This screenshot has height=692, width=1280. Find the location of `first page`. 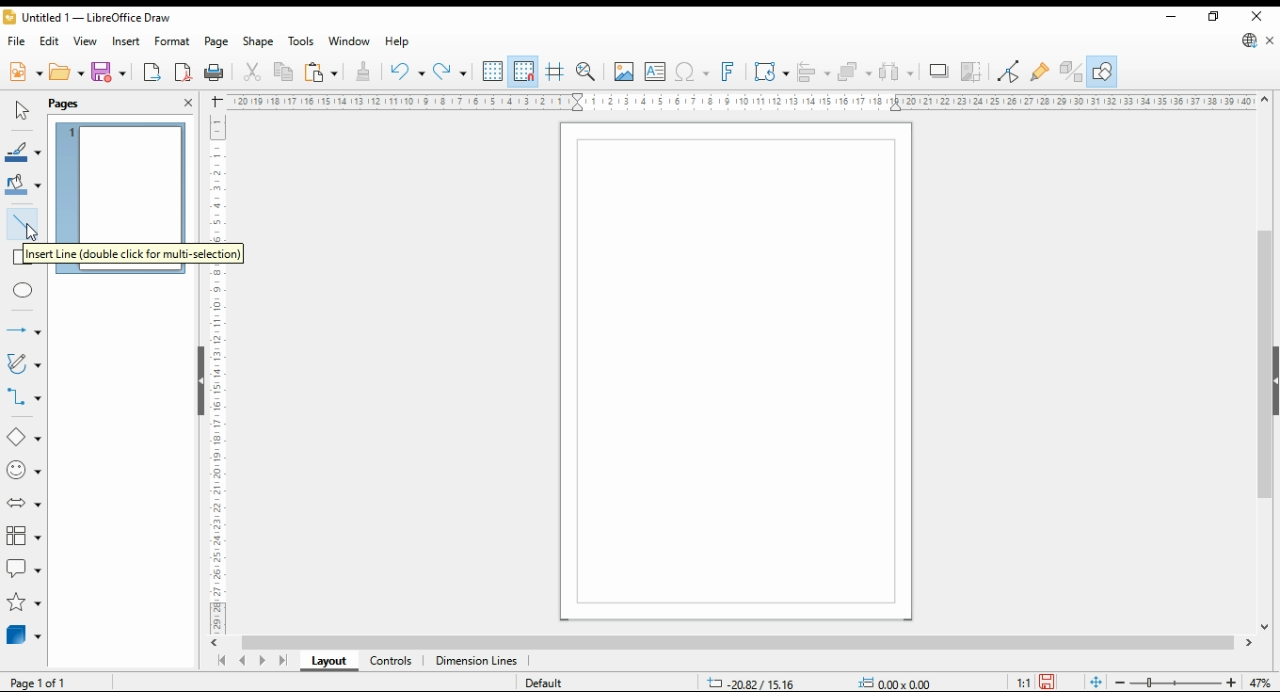

first page is located at coordinates (221, 661).